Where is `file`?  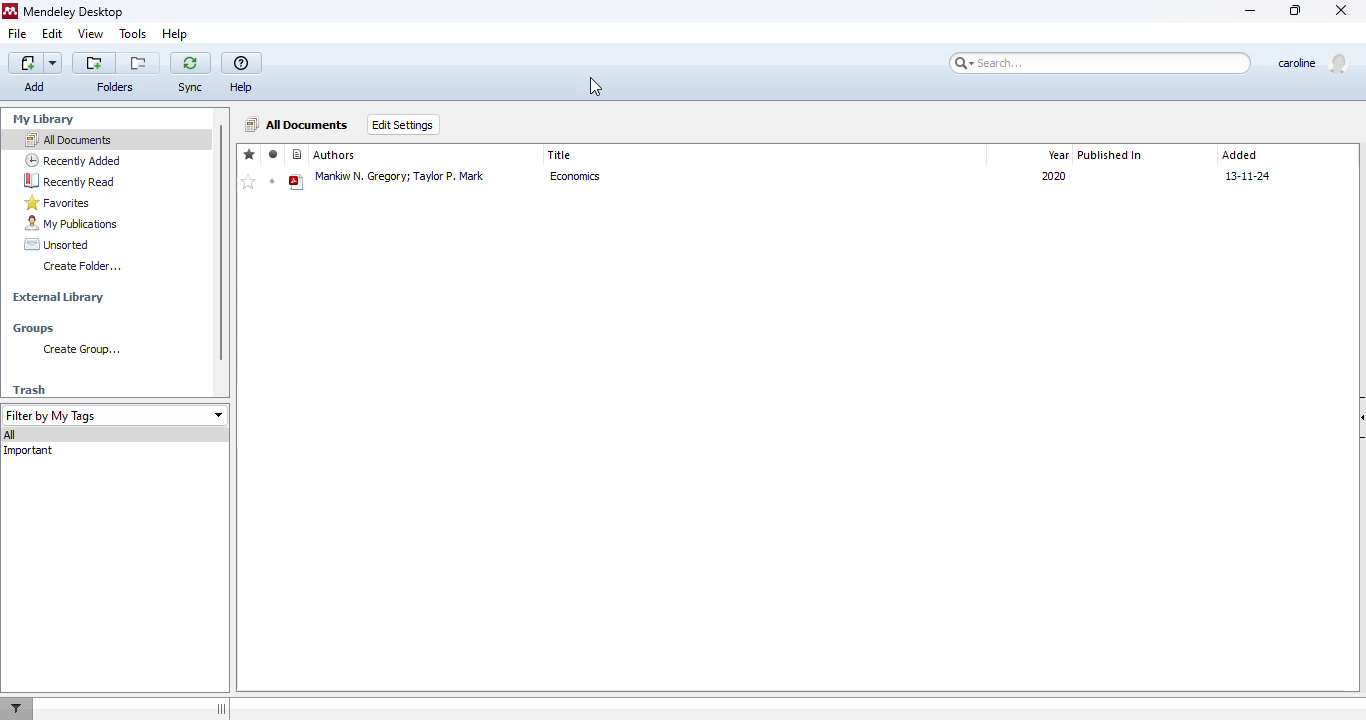 file is located at coordinates (18, 33).